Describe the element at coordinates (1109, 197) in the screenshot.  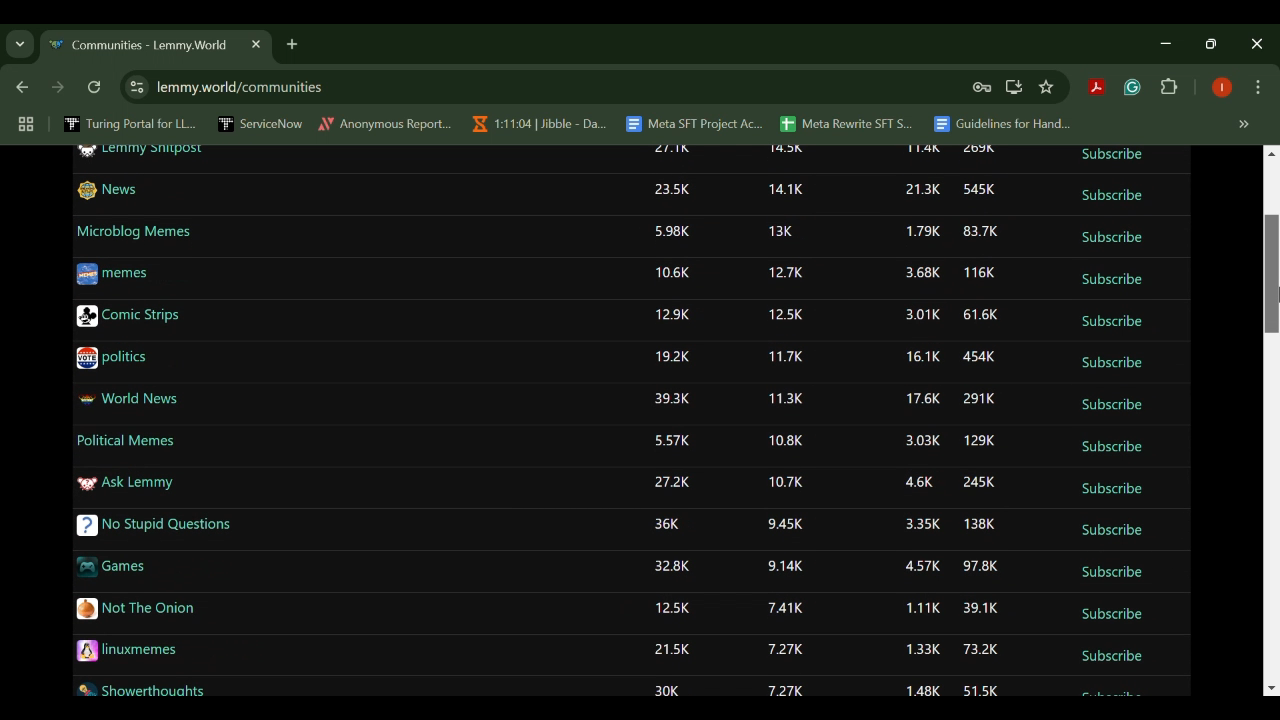
I see `Subscribe` at that location.